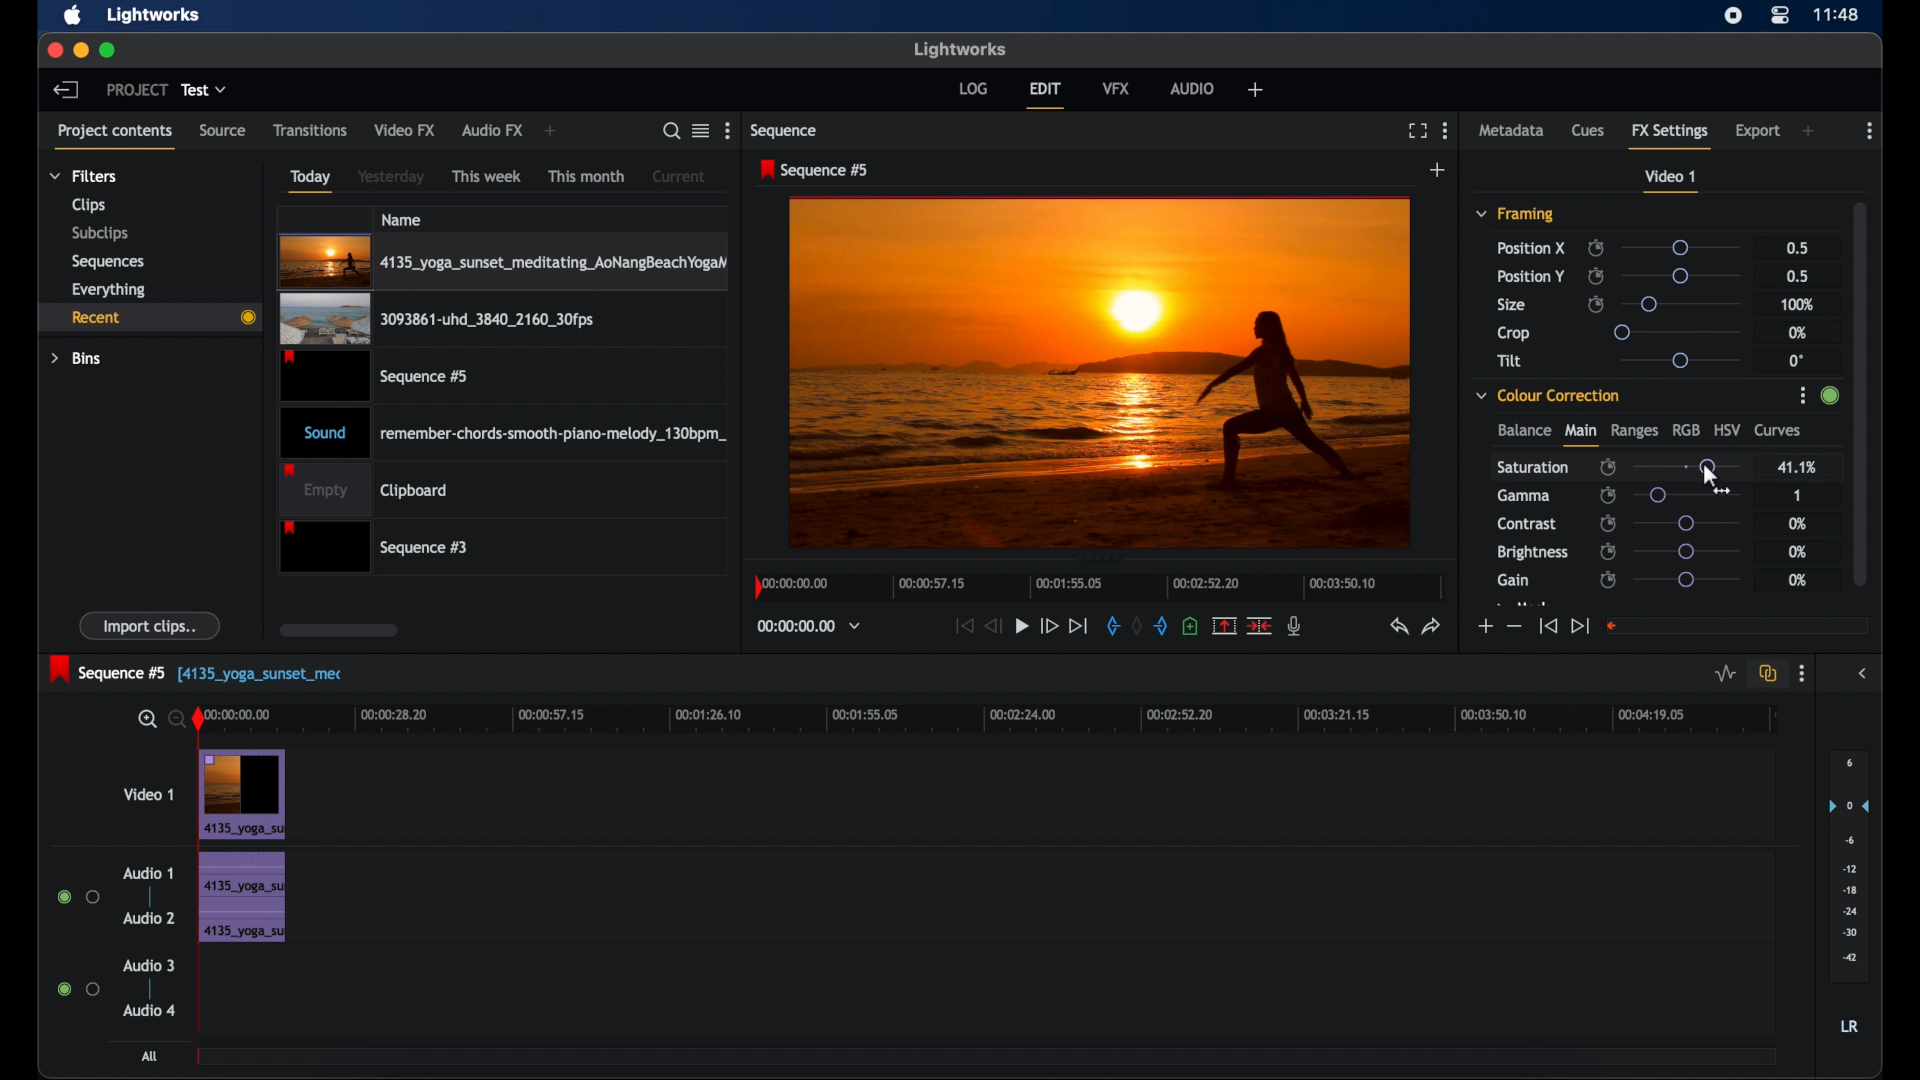 The height and width of the screenshot is (1080, 1920). I want to click on video 1, so click(1672, 181).